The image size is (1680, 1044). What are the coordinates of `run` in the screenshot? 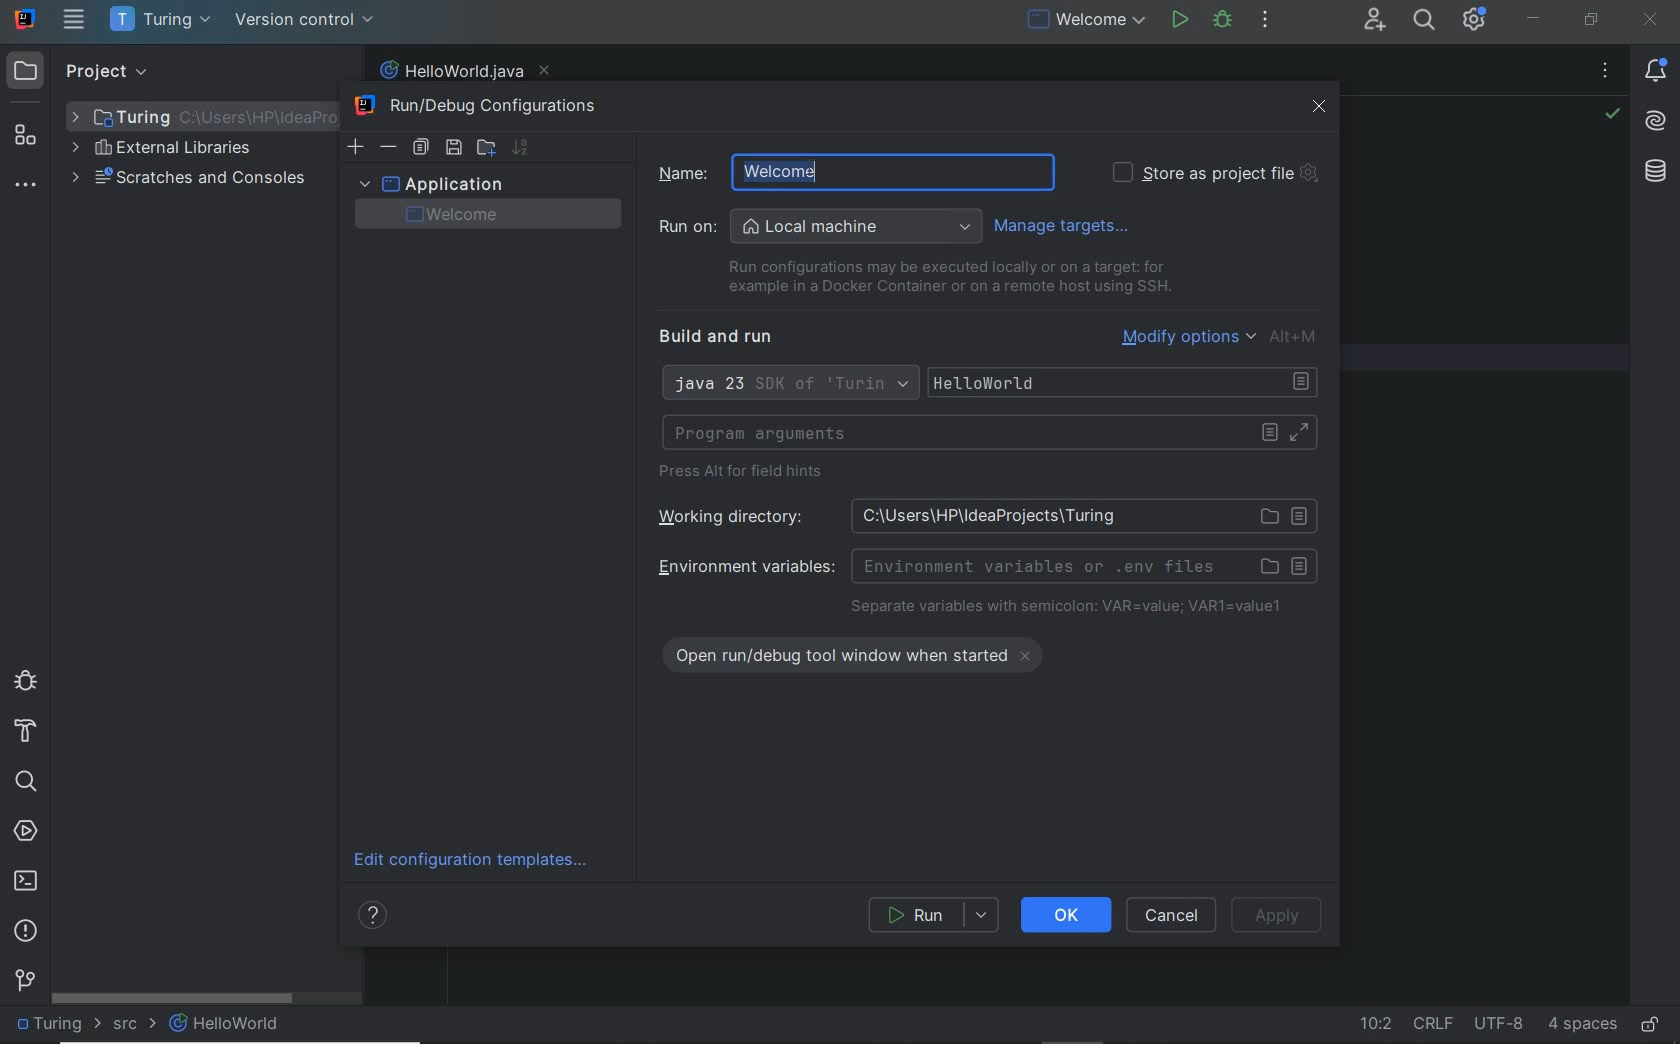 It's located at (935, 915).